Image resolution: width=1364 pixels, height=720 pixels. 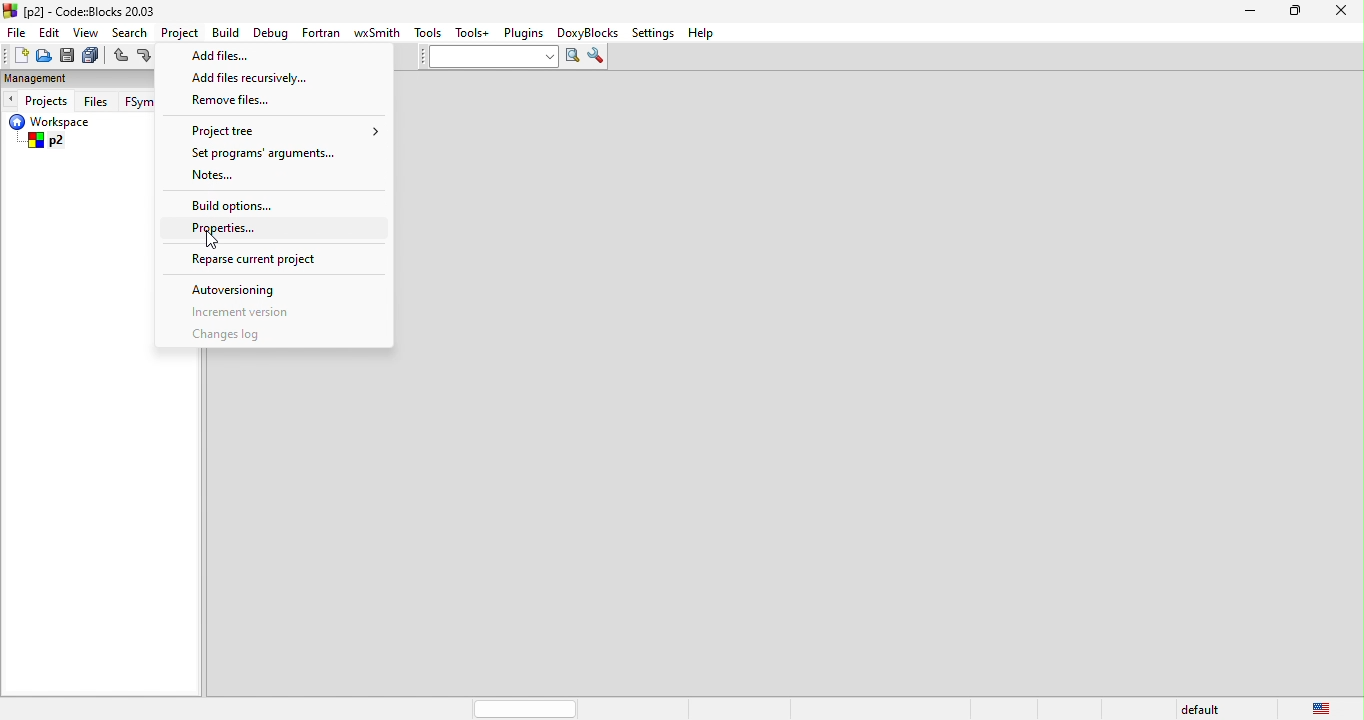 I want to click on undo, so click(x=120, y=57).